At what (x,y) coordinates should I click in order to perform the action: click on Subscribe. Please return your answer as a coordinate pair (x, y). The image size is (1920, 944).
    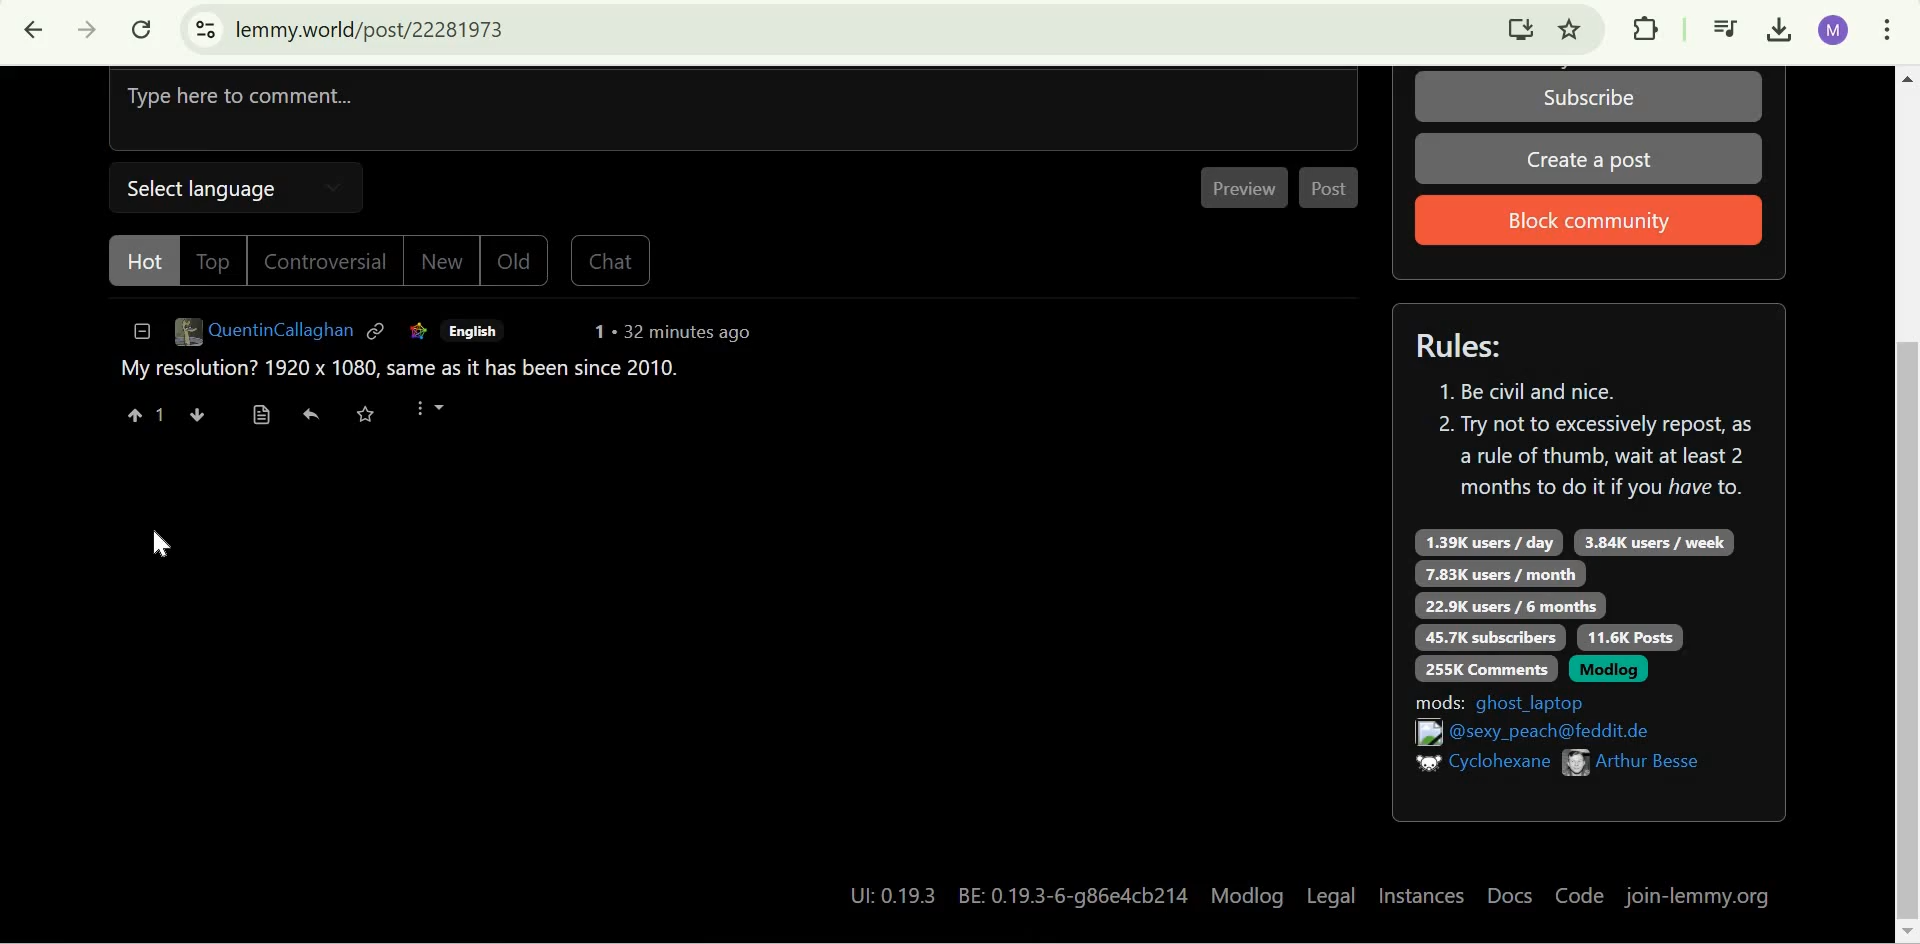
    Looking at the image, I should click on (1593, 96).